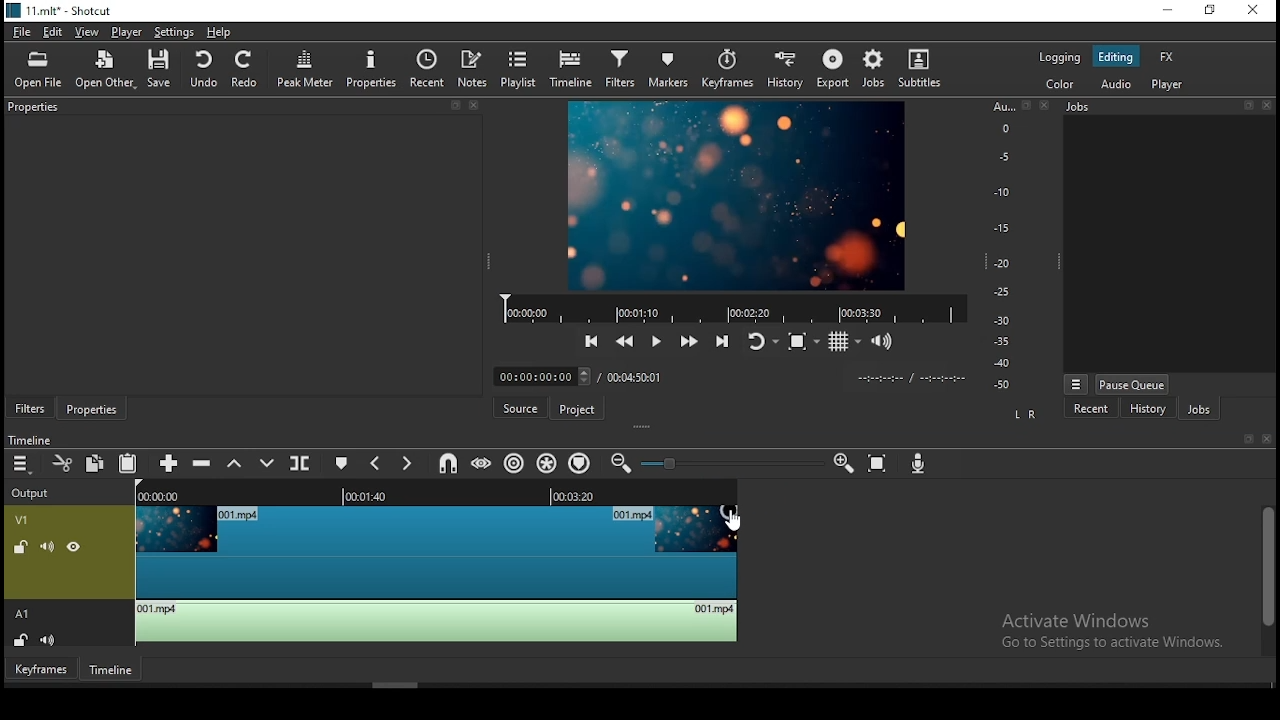 This screenshot has width=1280, height=720. What do you see at coordinates (128, 465) in the screenshot?
I see `paste` at bounding box center [128, 465].